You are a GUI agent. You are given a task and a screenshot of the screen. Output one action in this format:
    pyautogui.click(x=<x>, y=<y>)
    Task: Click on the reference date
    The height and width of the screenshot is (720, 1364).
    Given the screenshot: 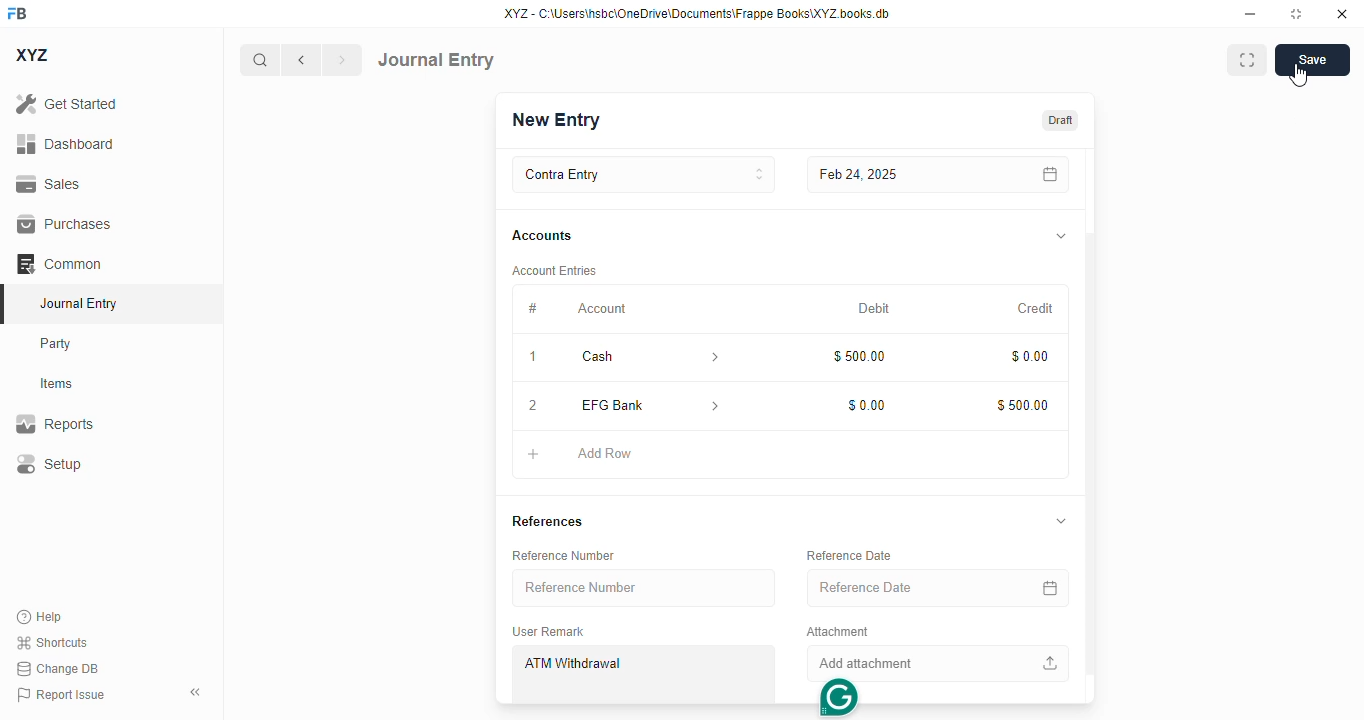 What is the action you would take?
    pyautogui.click(x=850, y=555)
    